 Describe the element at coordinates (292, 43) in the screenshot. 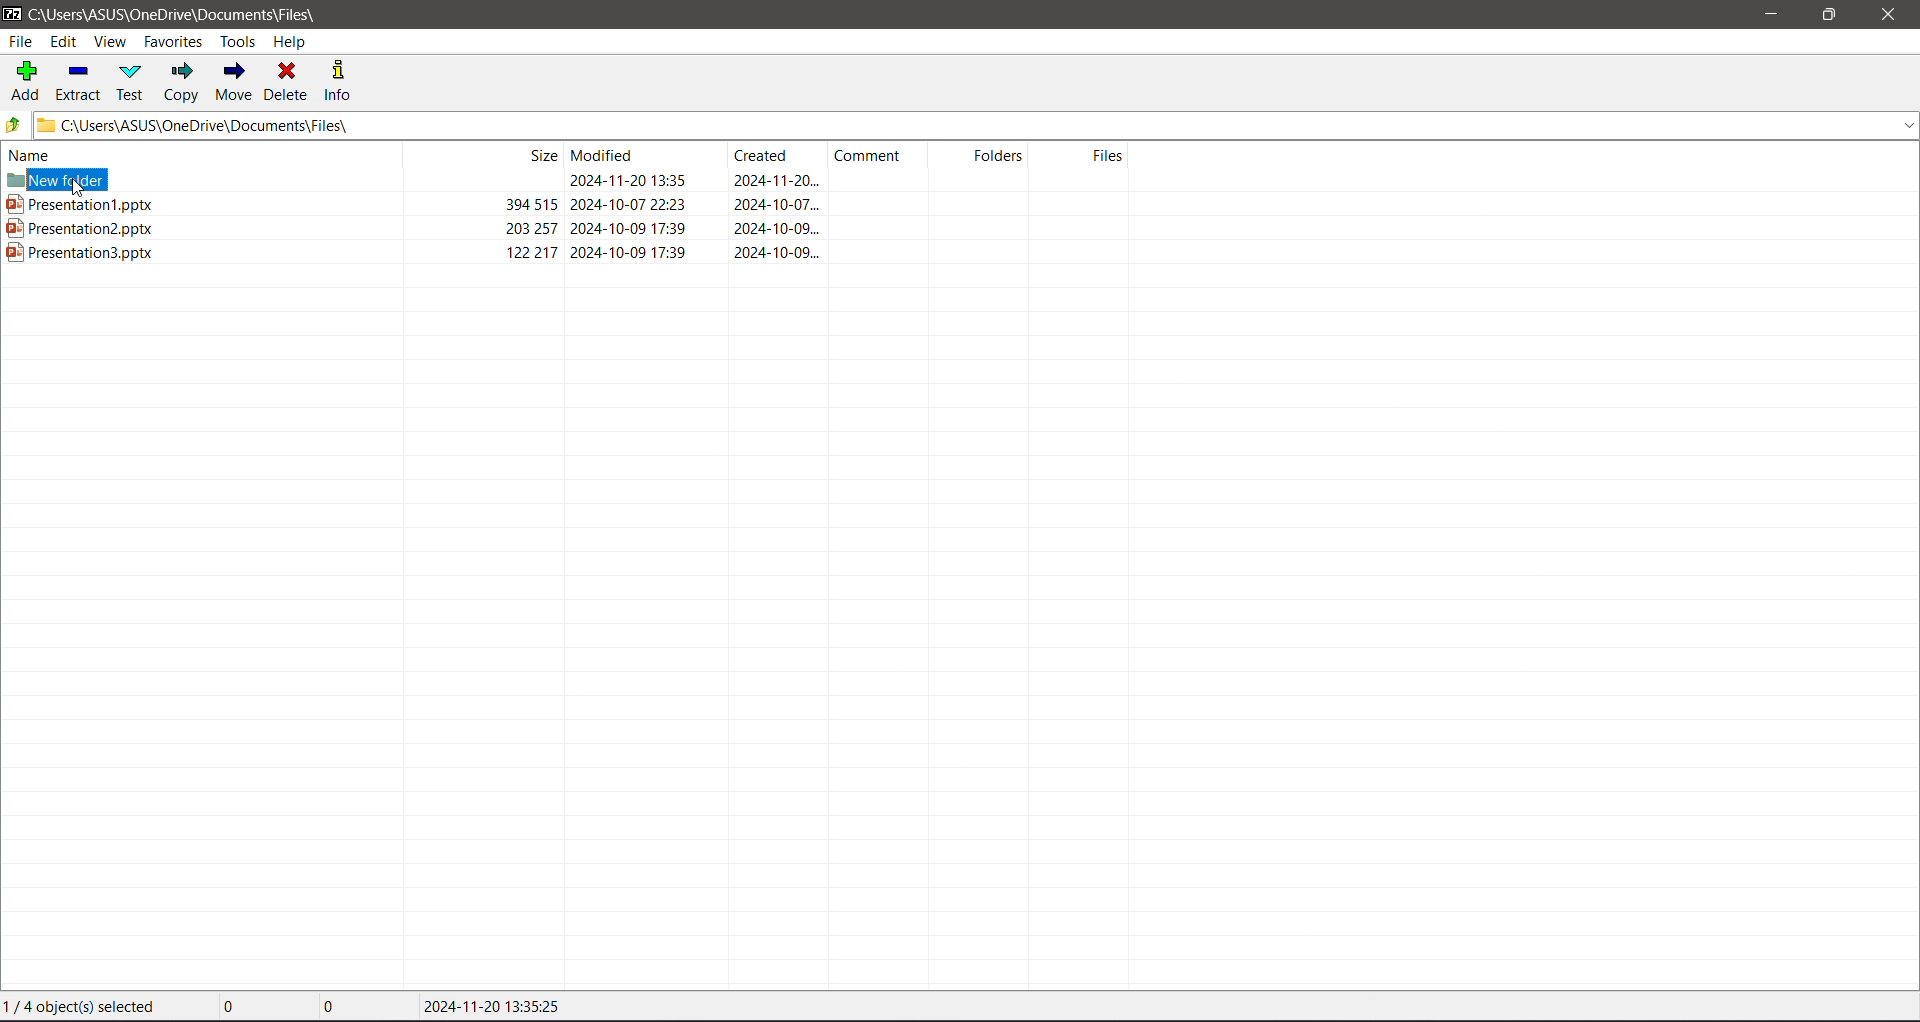

I see `Help` at that location.